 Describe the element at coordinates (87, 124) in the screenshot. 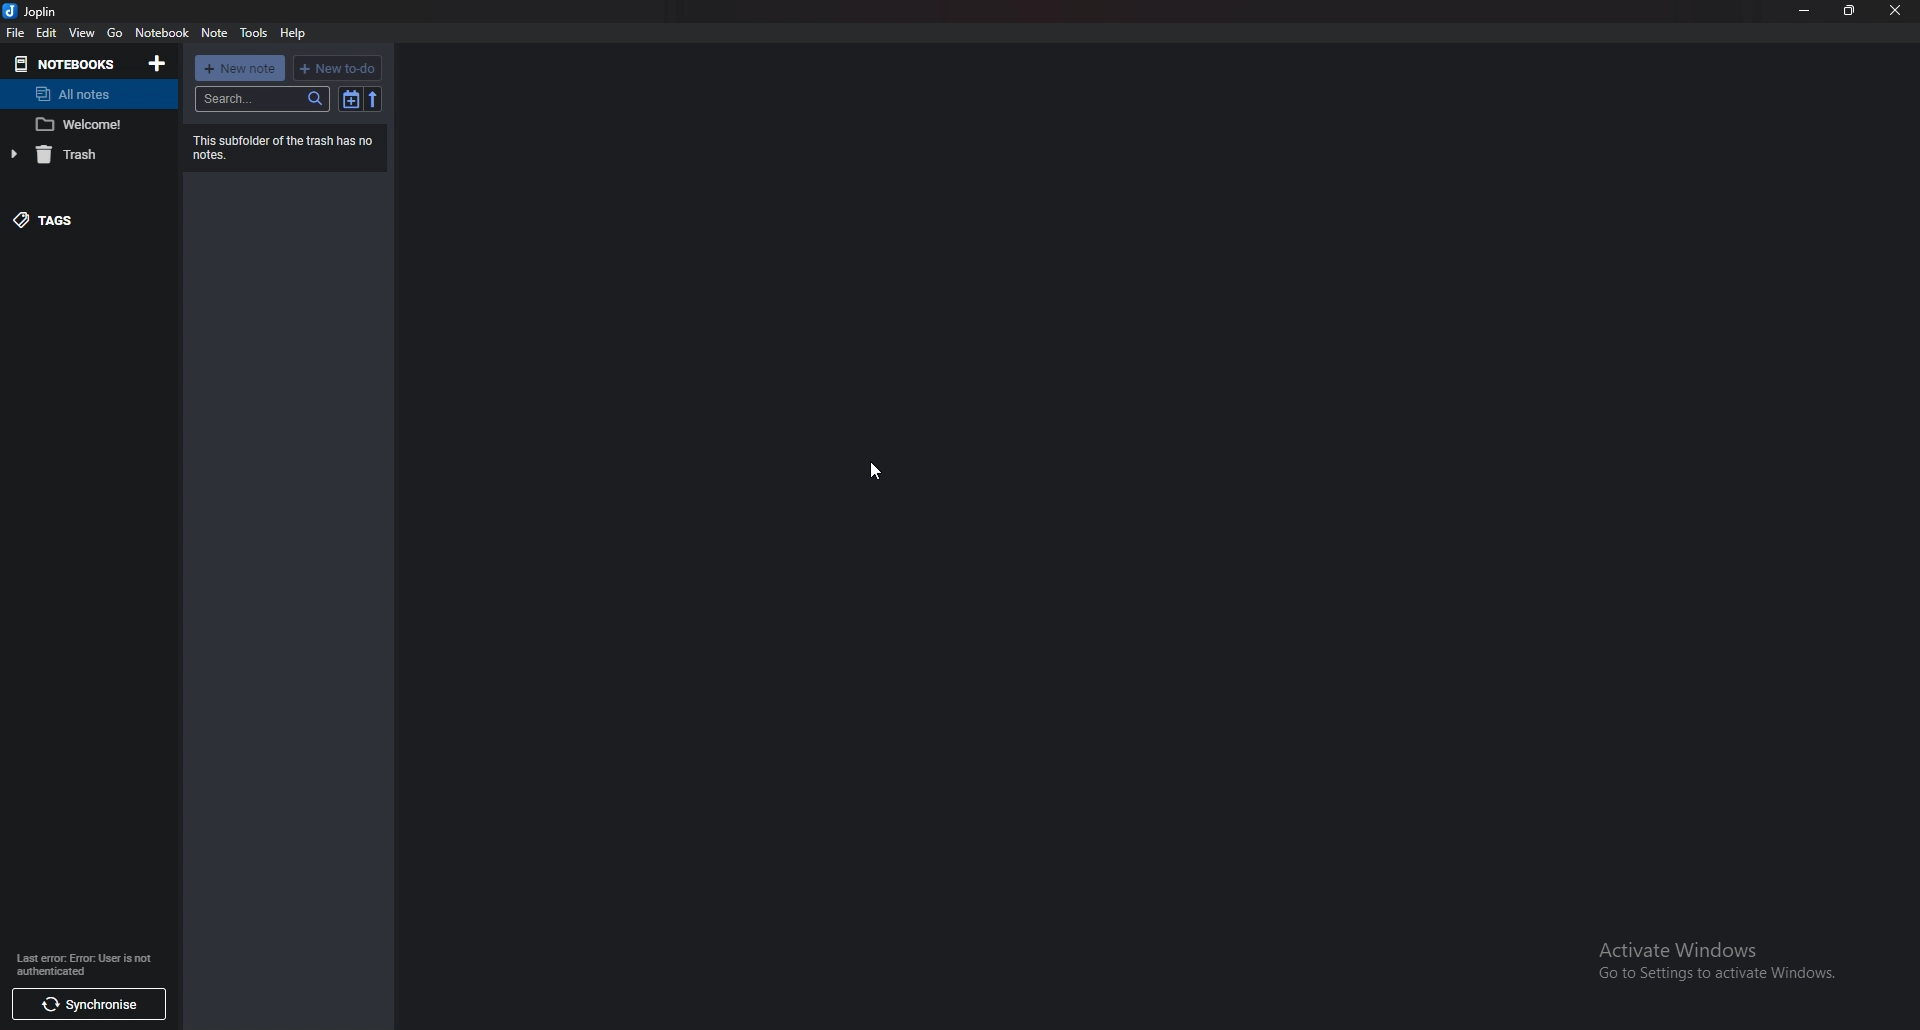

I see `Note` at that location.